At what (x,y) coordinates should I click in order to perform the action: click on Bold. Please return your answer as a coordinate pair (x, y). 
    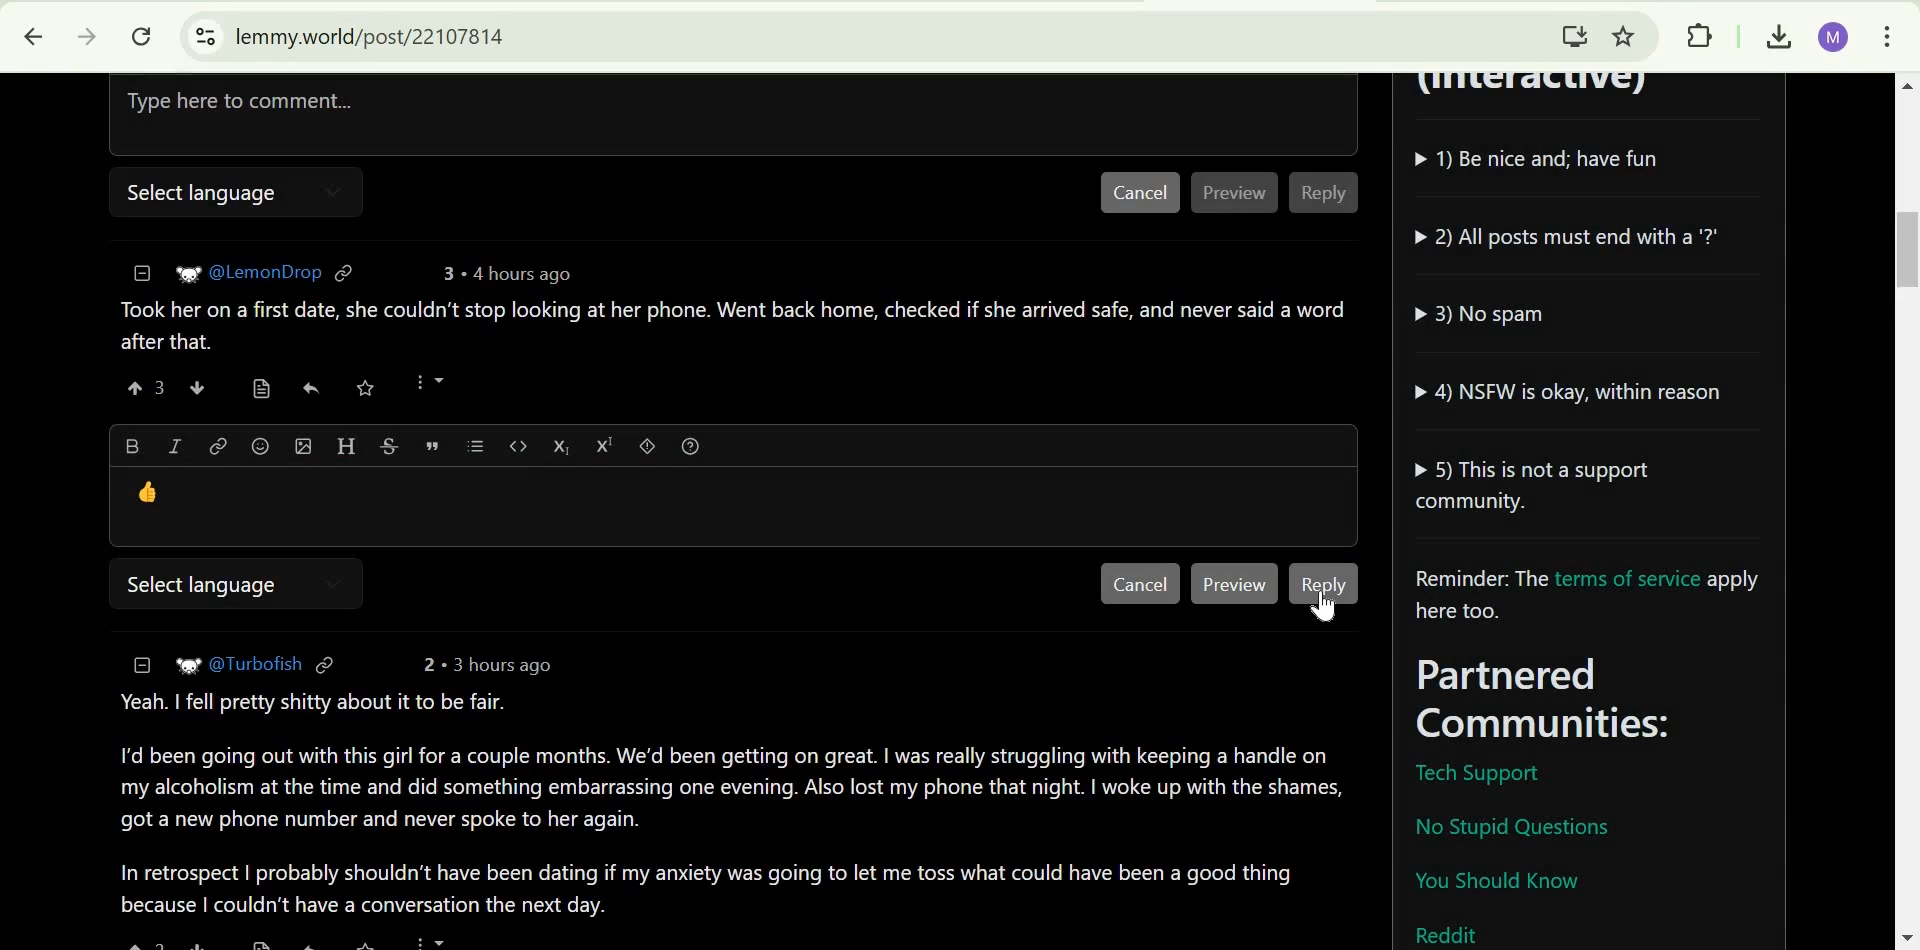
    Looking at the image, I should click on (132, 443).